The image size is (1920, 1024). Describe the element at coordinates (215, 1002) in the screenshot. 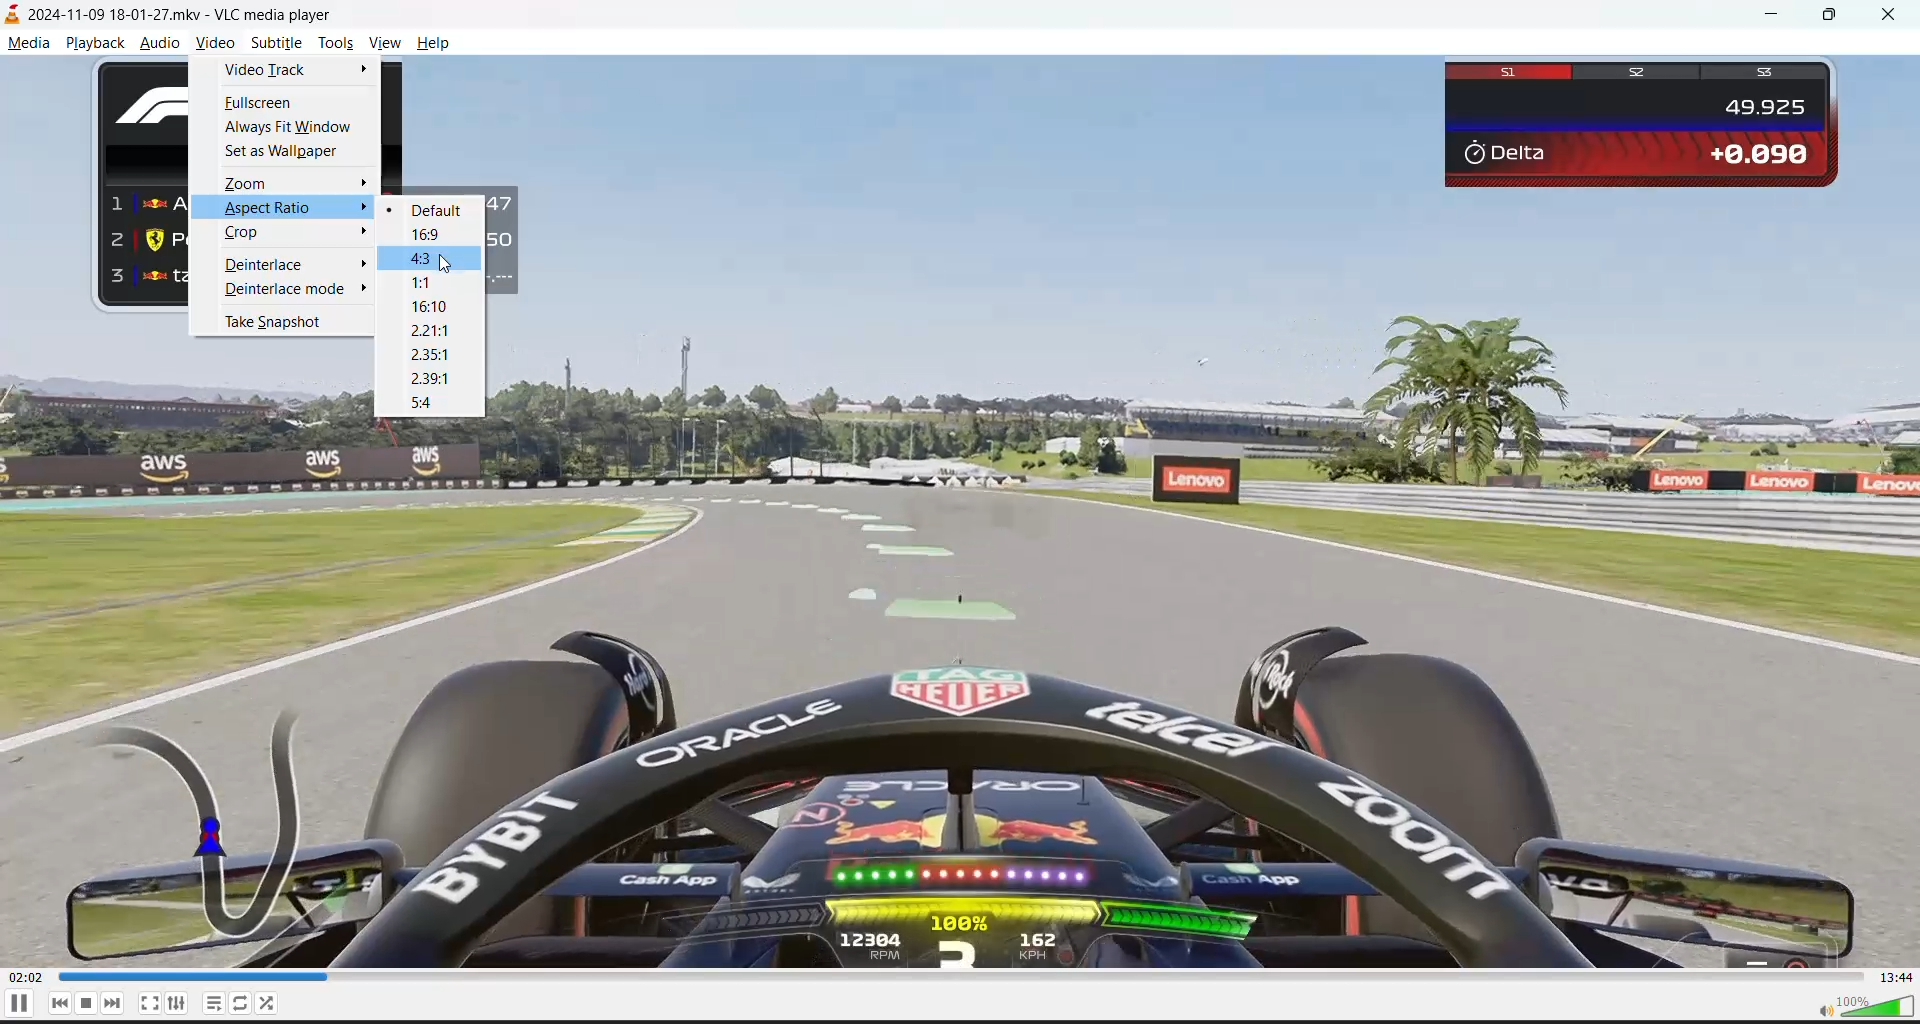

I see `toggle playlist` at that location.